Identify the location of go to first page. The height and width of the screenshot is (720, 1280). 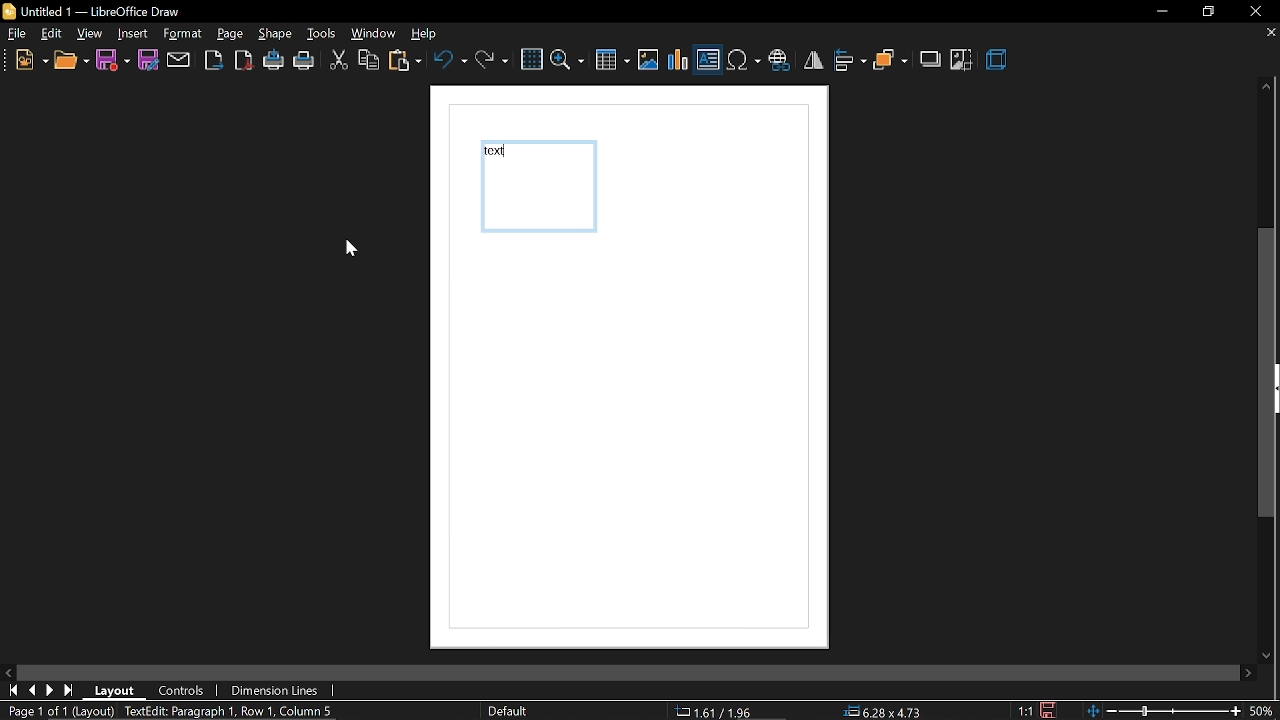
(14, 691).